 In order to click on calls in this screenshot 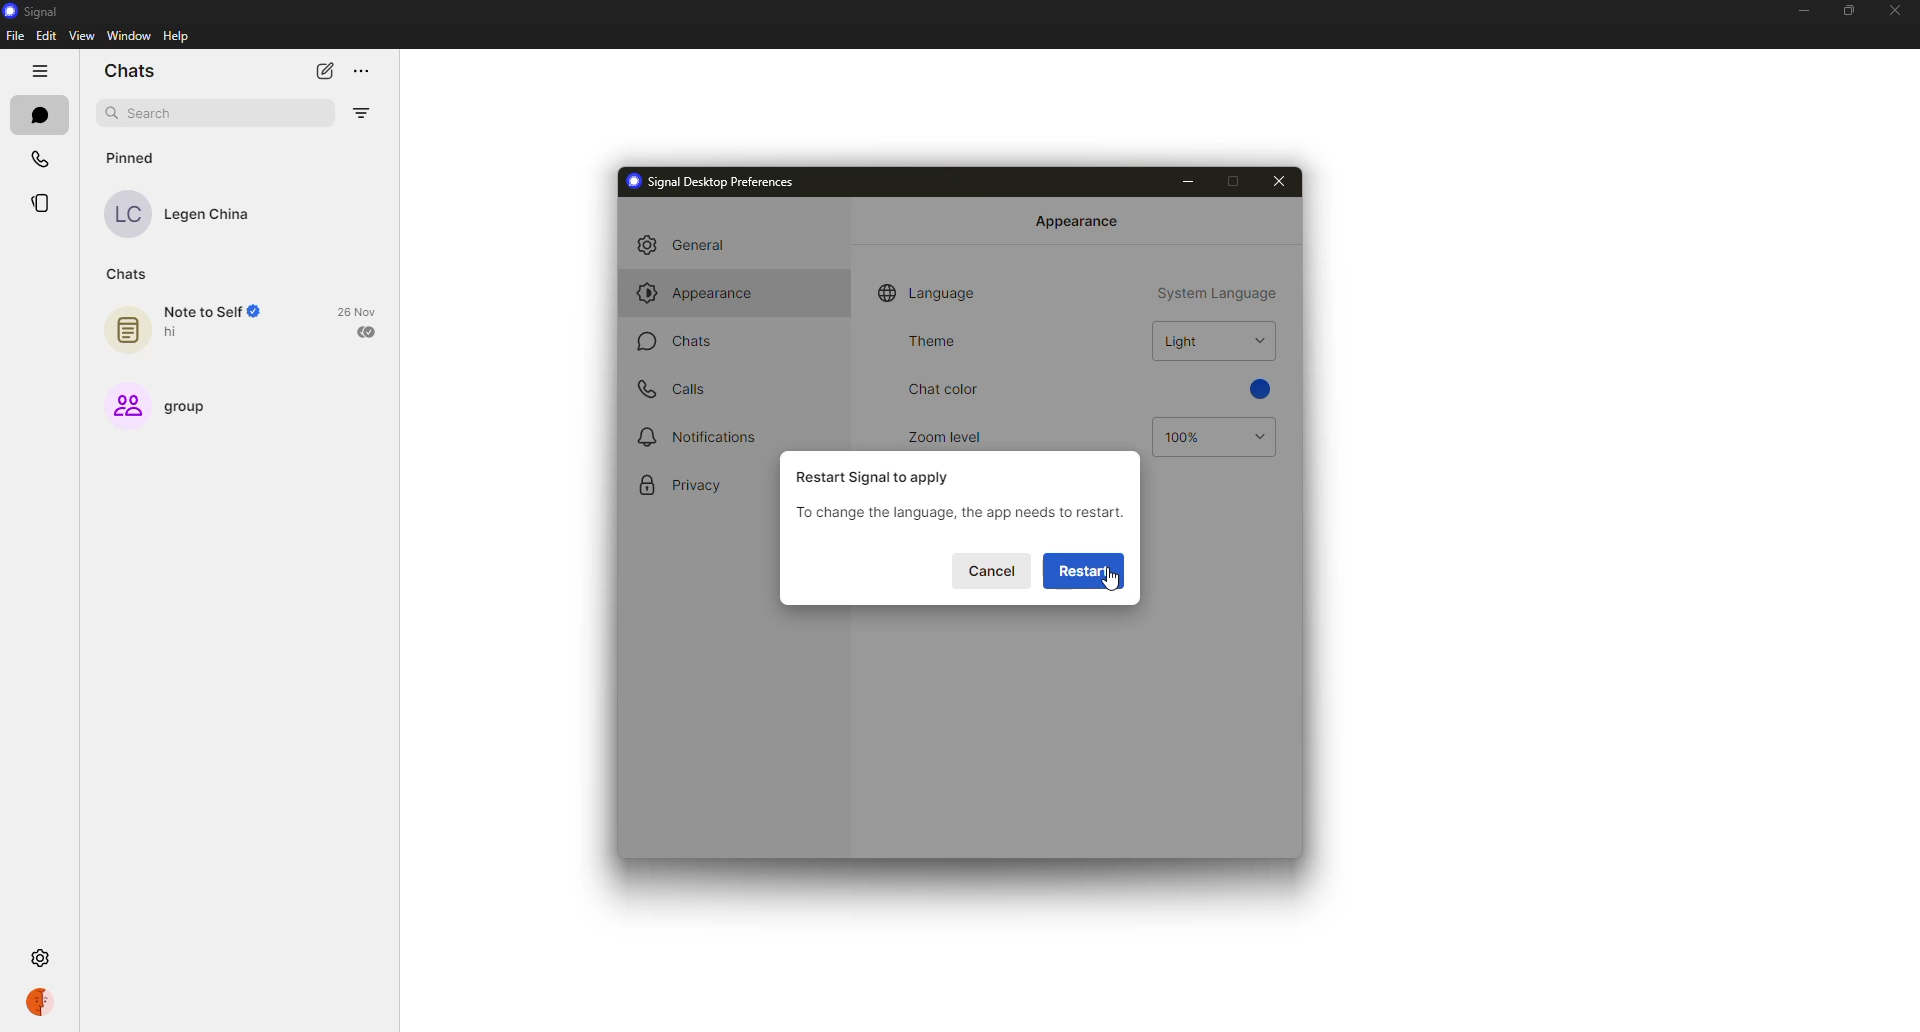, I will do `click(42, 158)`.